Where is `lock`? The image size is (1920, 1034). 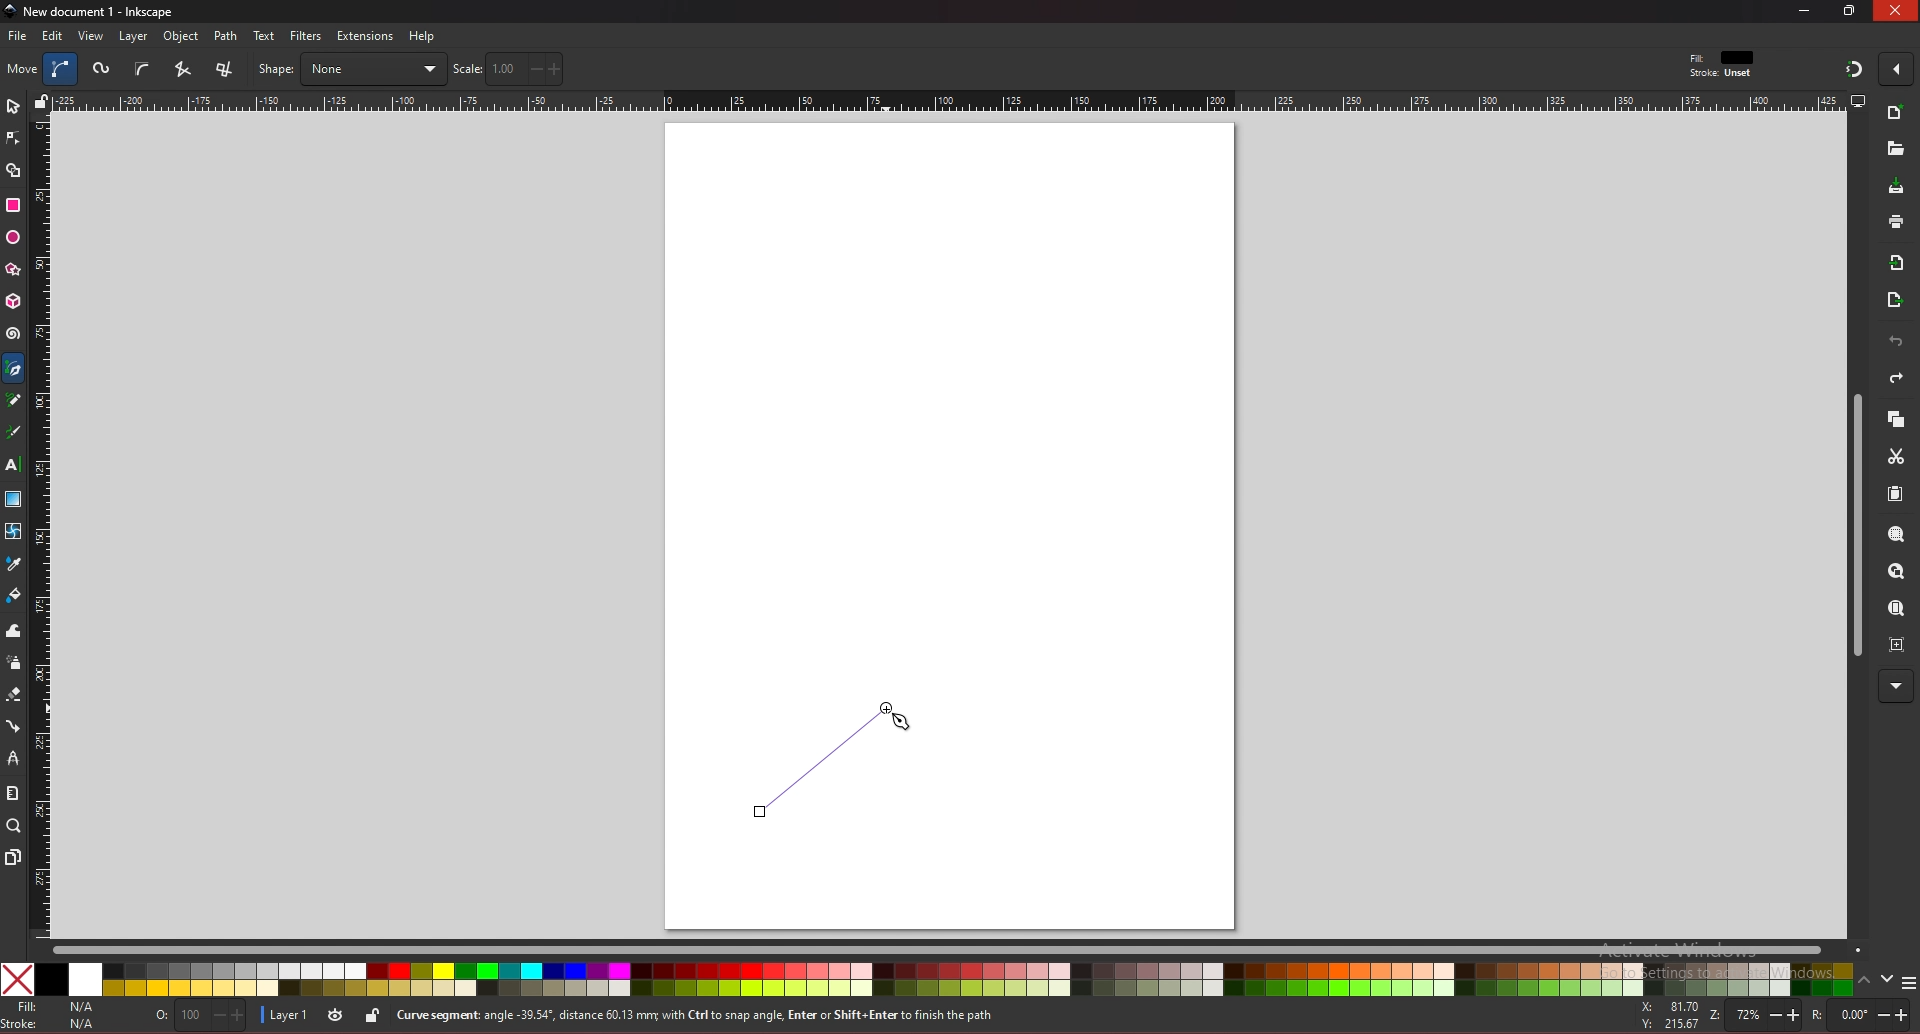 lock is located at coordinates (372, 1015).